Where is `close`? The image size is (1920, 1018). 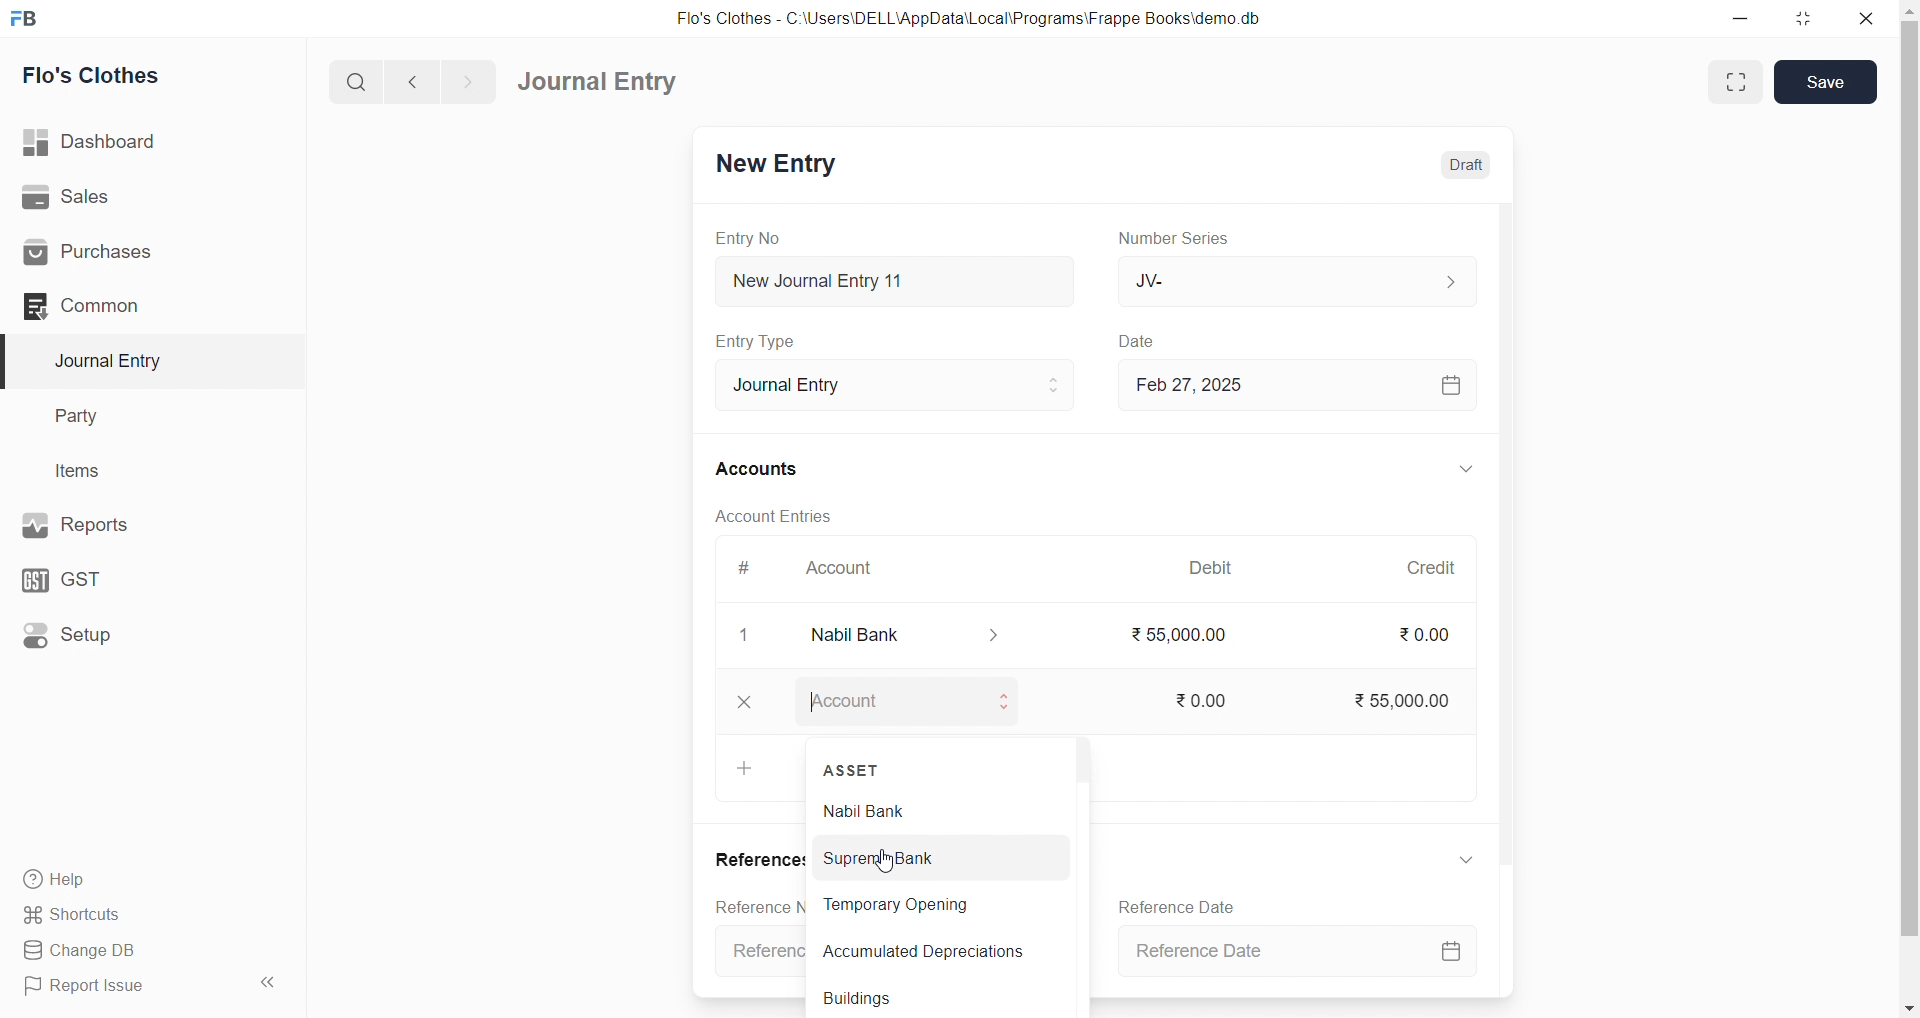
close is located at coordinates (749, 703).